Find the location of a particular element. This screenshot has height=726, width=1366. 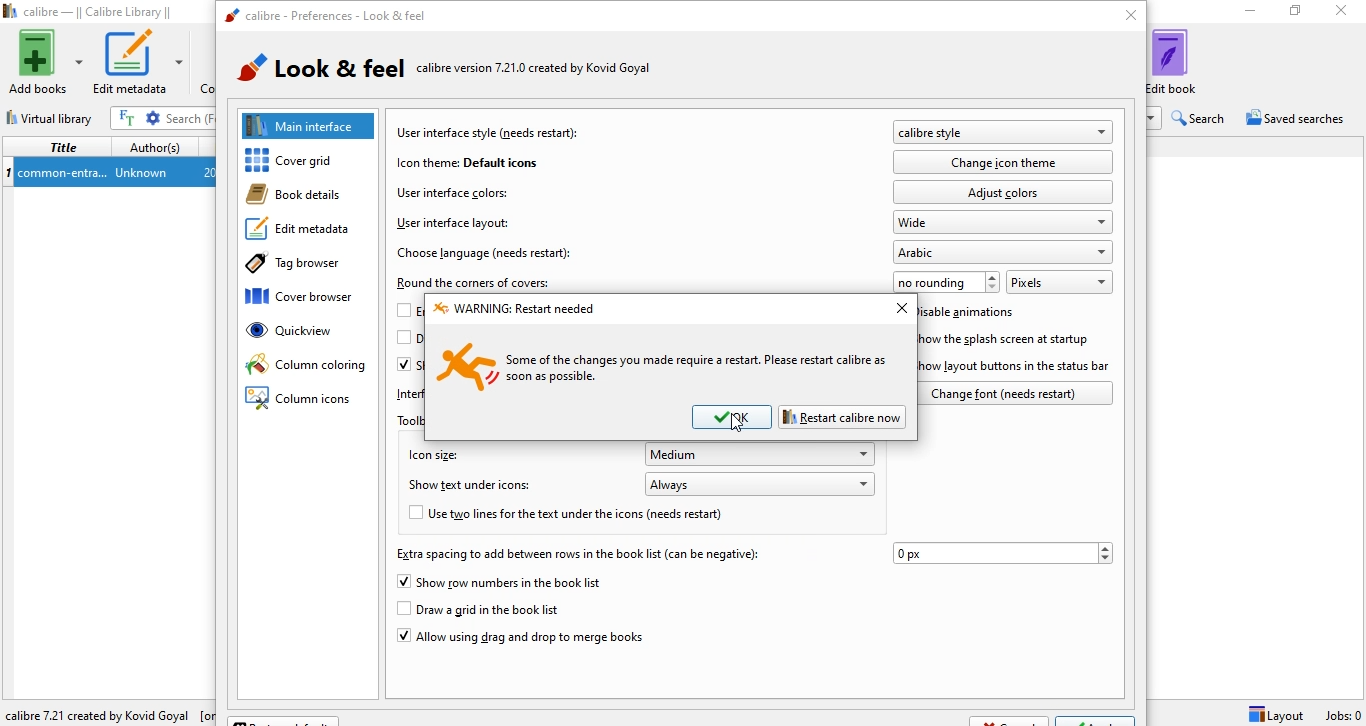

Edit book is located at coordinates (1185, 61).